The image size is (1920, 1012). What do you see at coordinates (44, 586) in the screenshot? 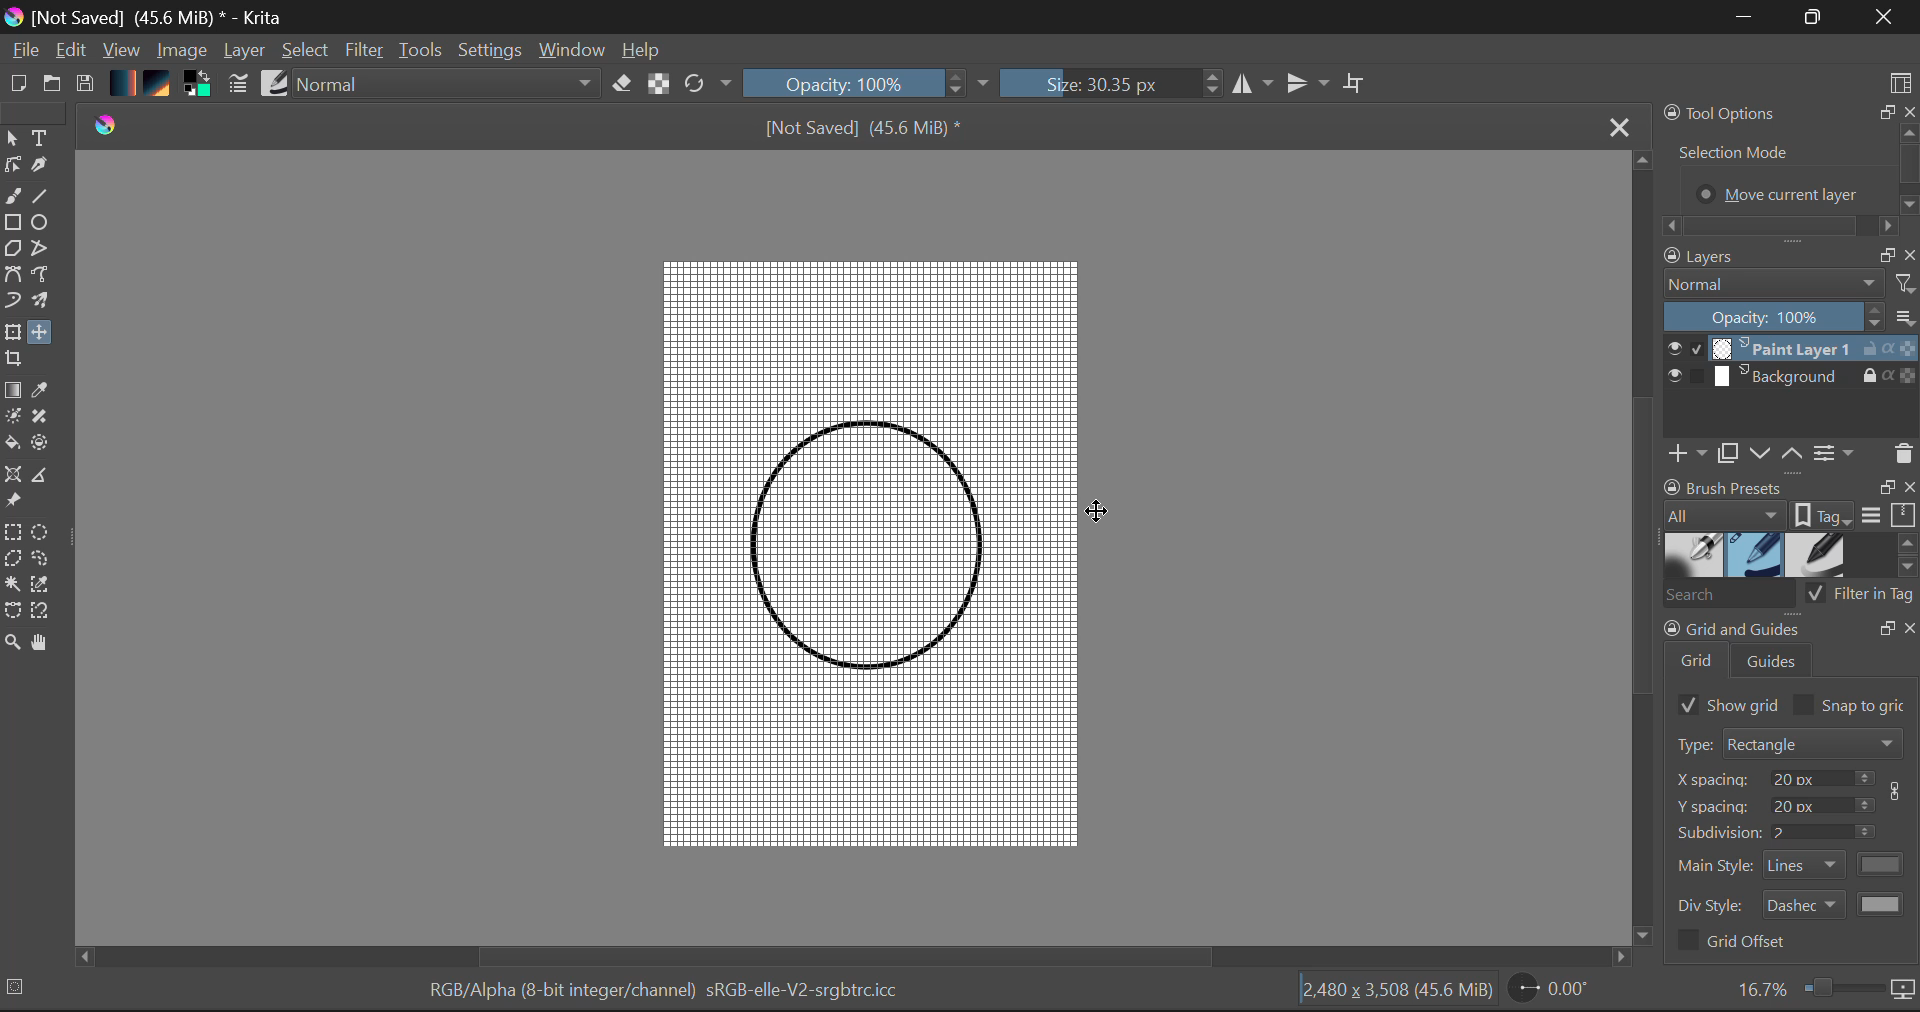
I see `Similar Color Selector` at bounding box center [44, 586].